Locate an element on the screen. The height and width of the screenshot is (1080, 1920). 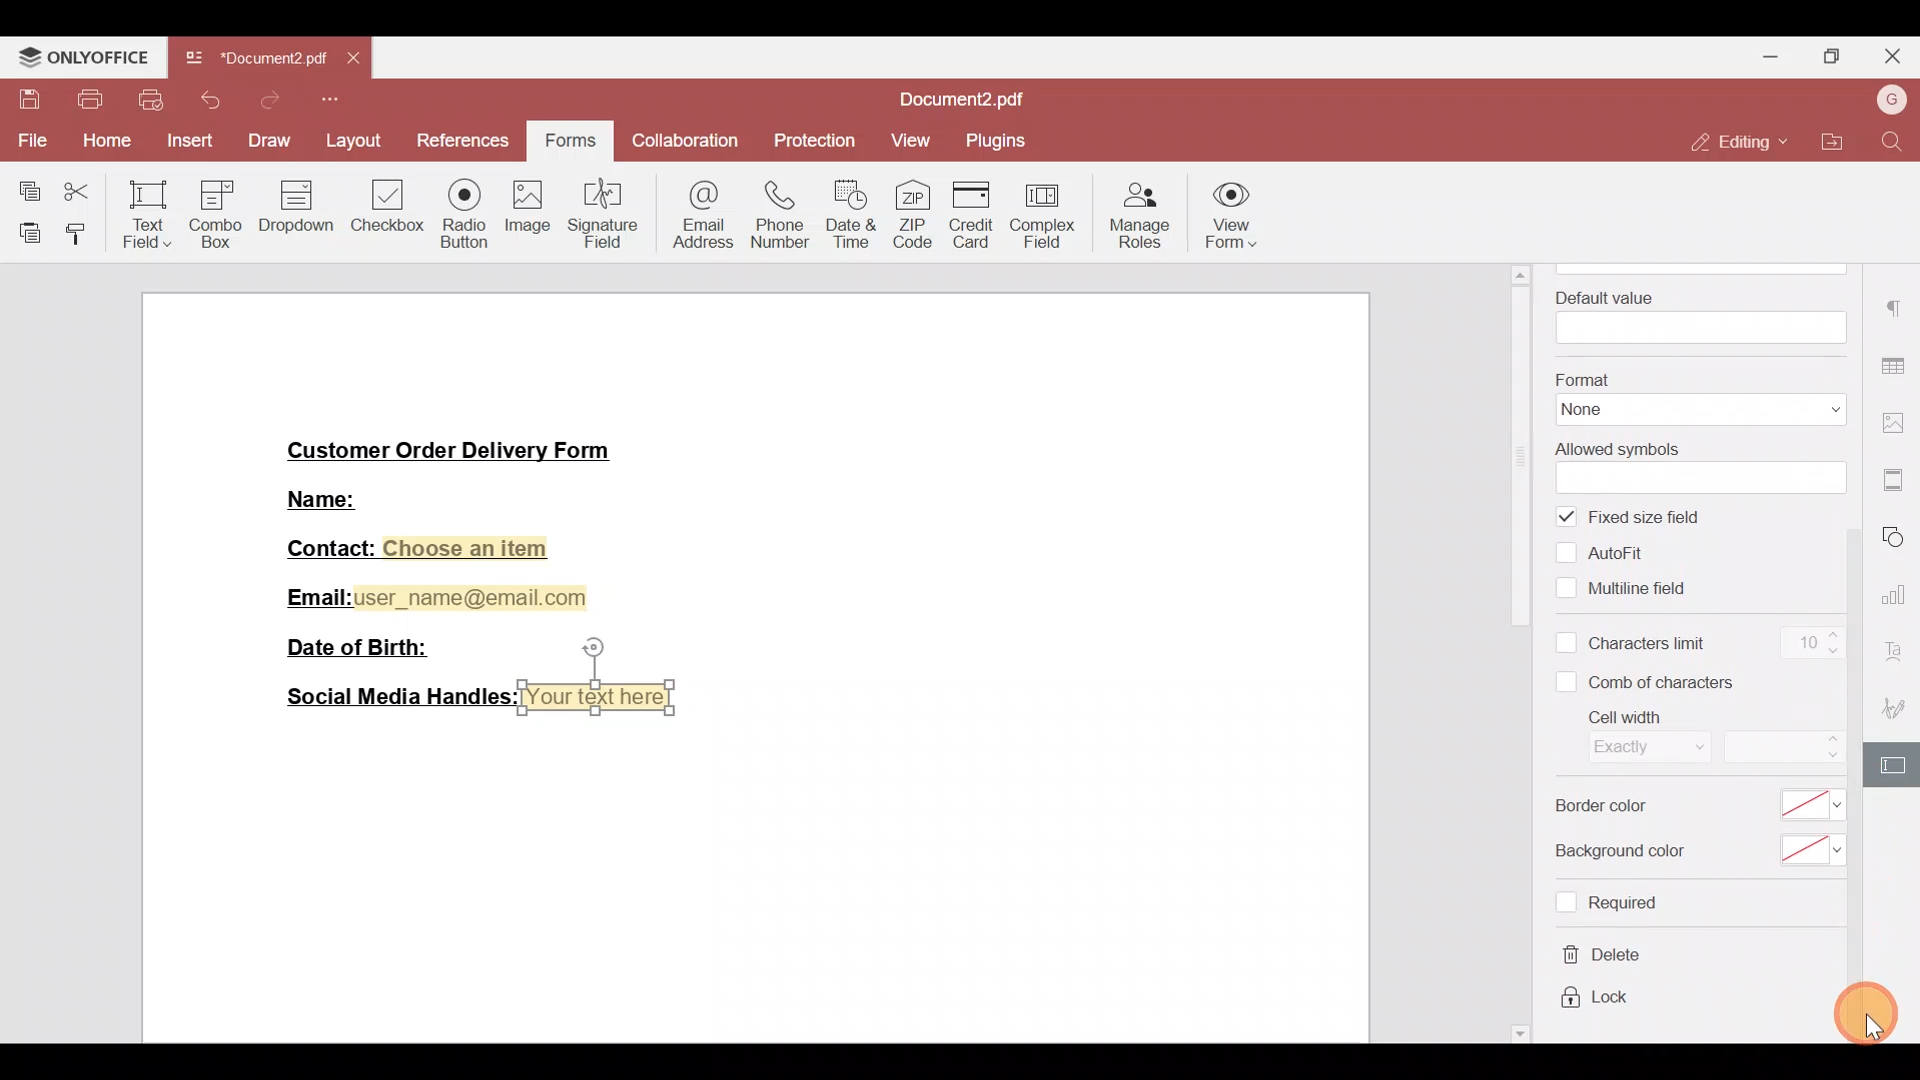
Credit card is located at coordinates (968, 214).